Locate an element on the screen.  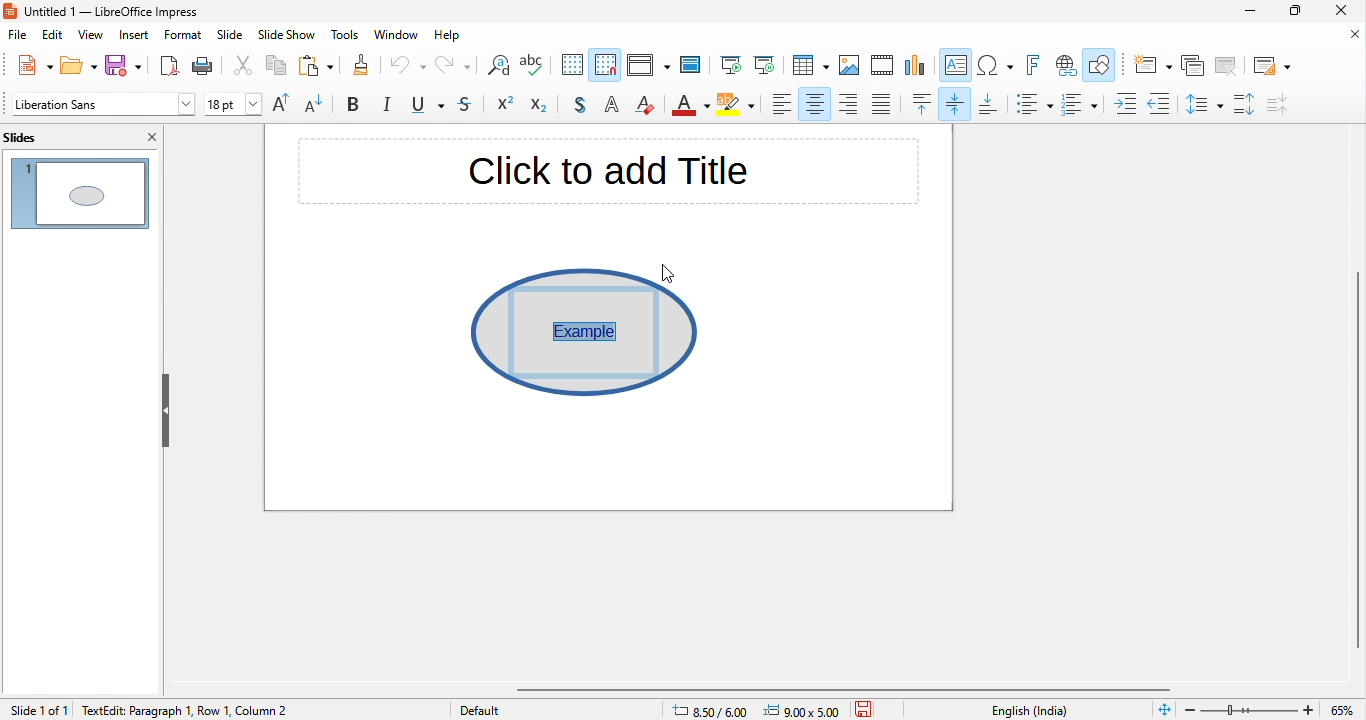
align left is located at coordinates (782, 104).